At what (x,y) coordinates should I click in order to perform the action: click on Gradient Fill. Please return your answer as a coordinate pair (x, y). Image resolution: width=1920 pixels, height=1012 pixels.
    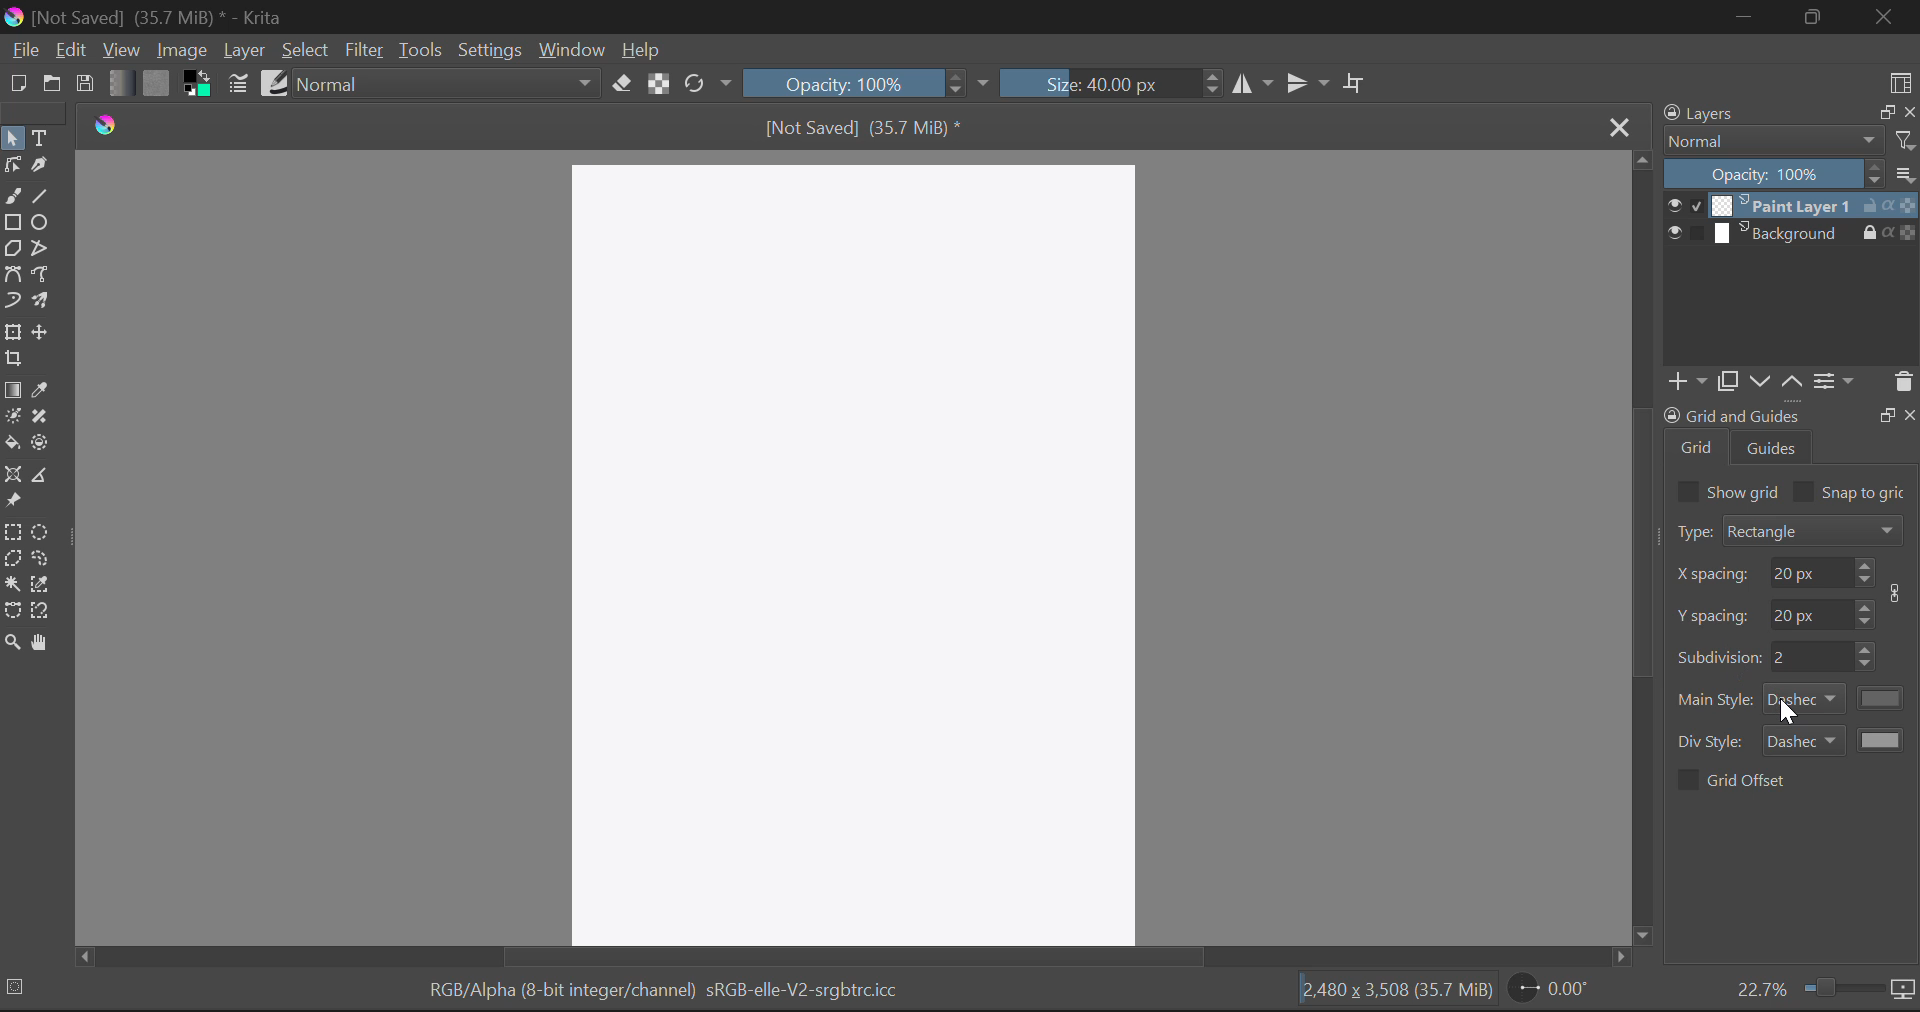
    Looking at the image, I should click on (12, 391).